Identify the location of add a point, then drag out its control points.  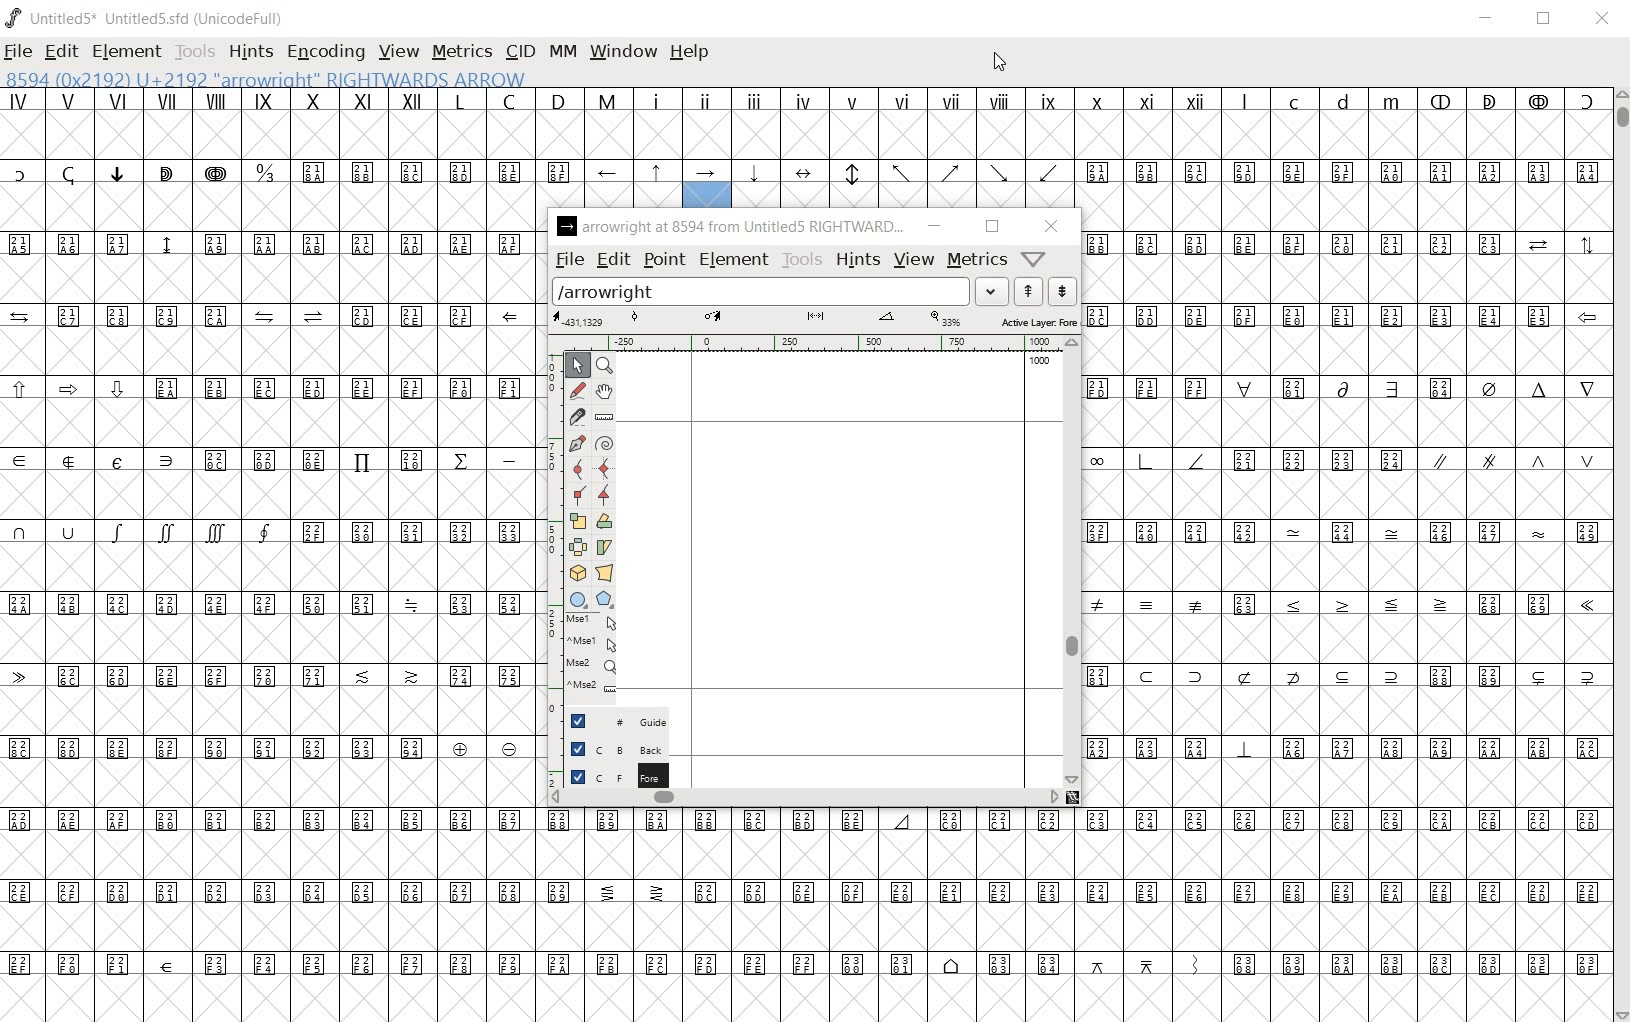
(576, 444).